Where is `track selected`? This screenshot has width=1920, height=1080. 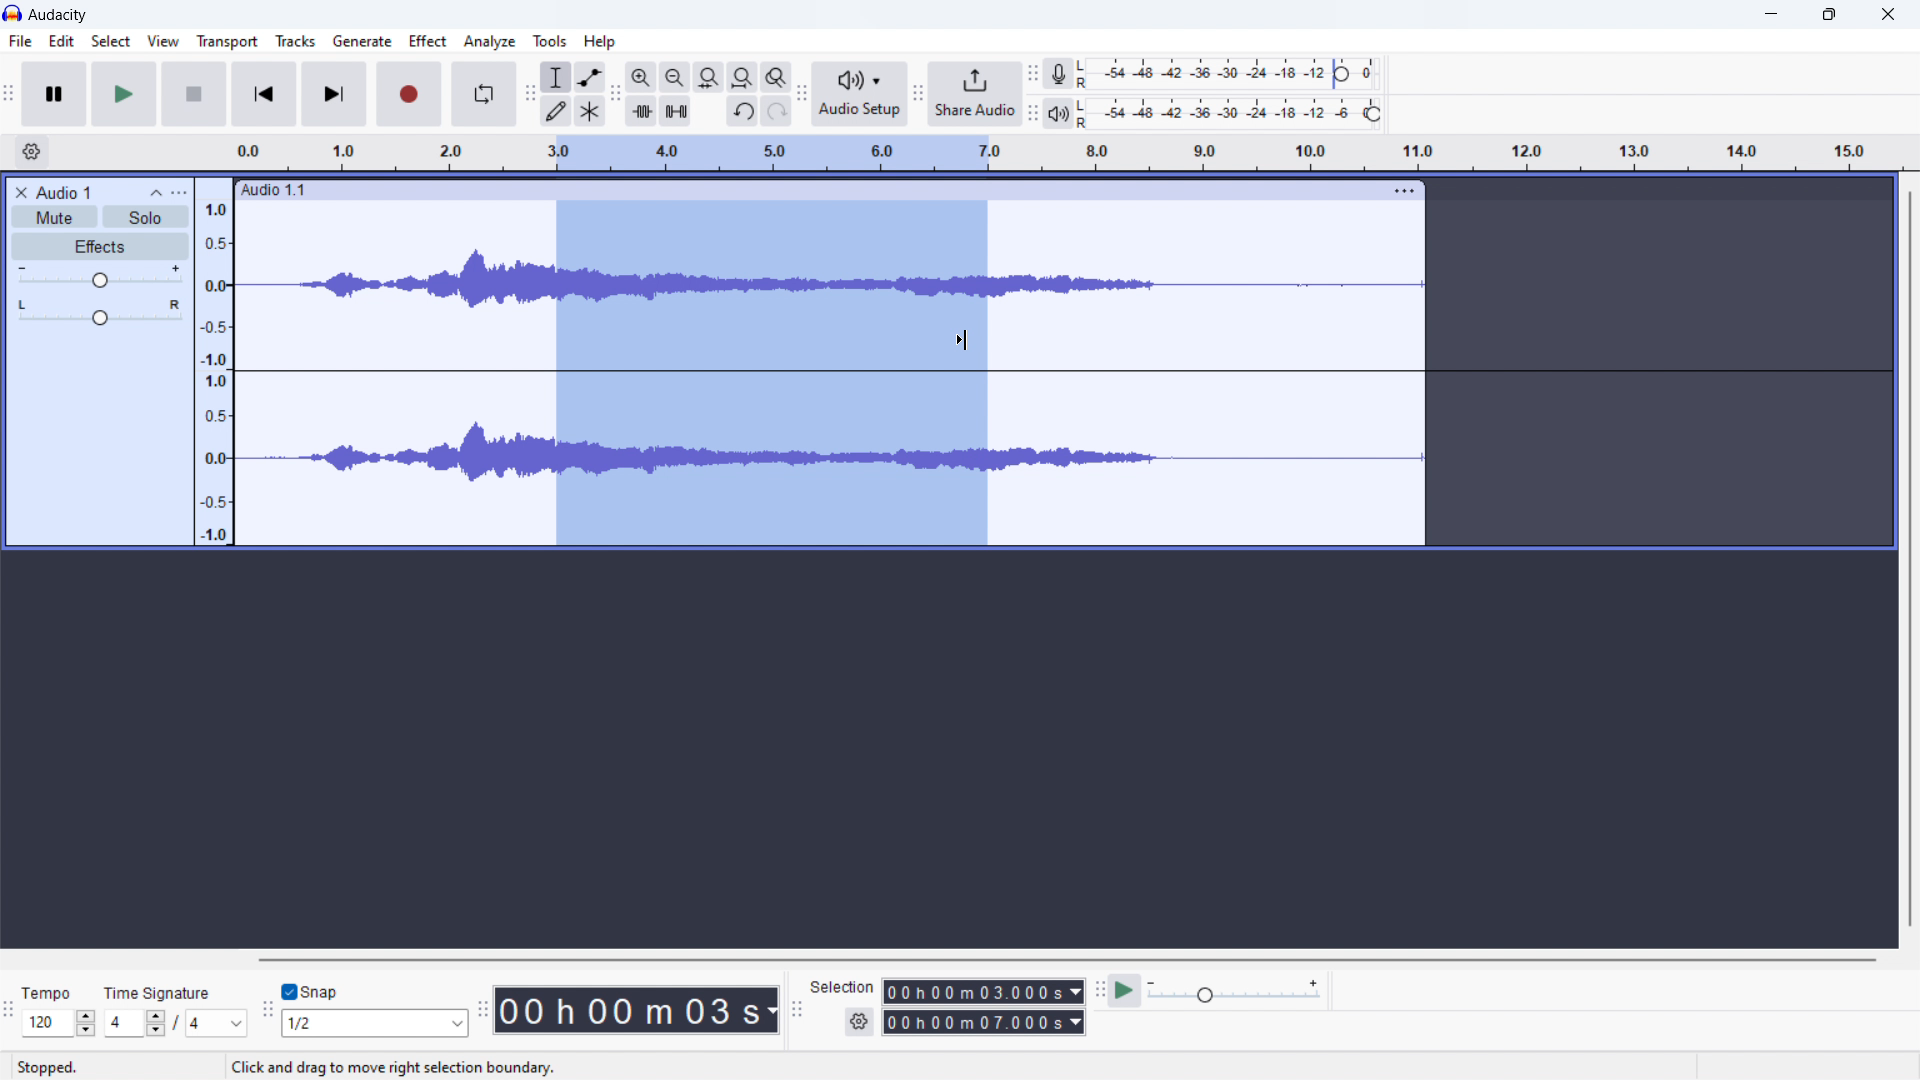 track selected is located at coordinates (1211, 372).